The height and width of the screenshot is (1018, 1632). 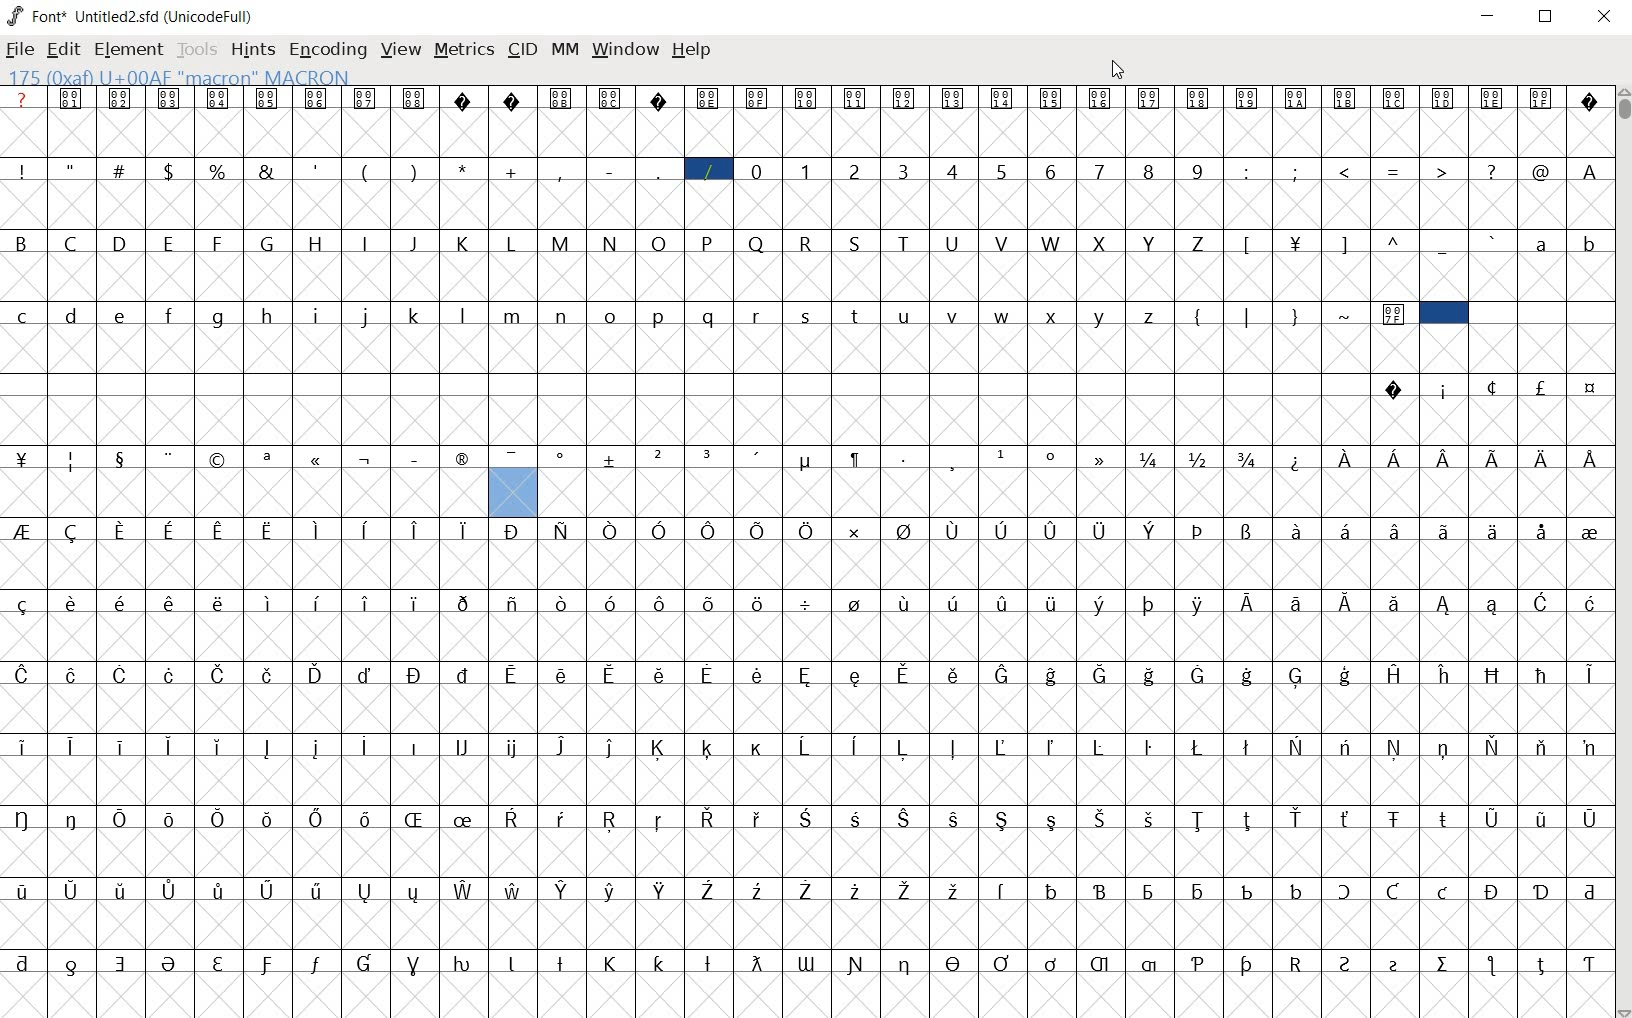 I want to click on Symbol, so click(x=1587, y=676).